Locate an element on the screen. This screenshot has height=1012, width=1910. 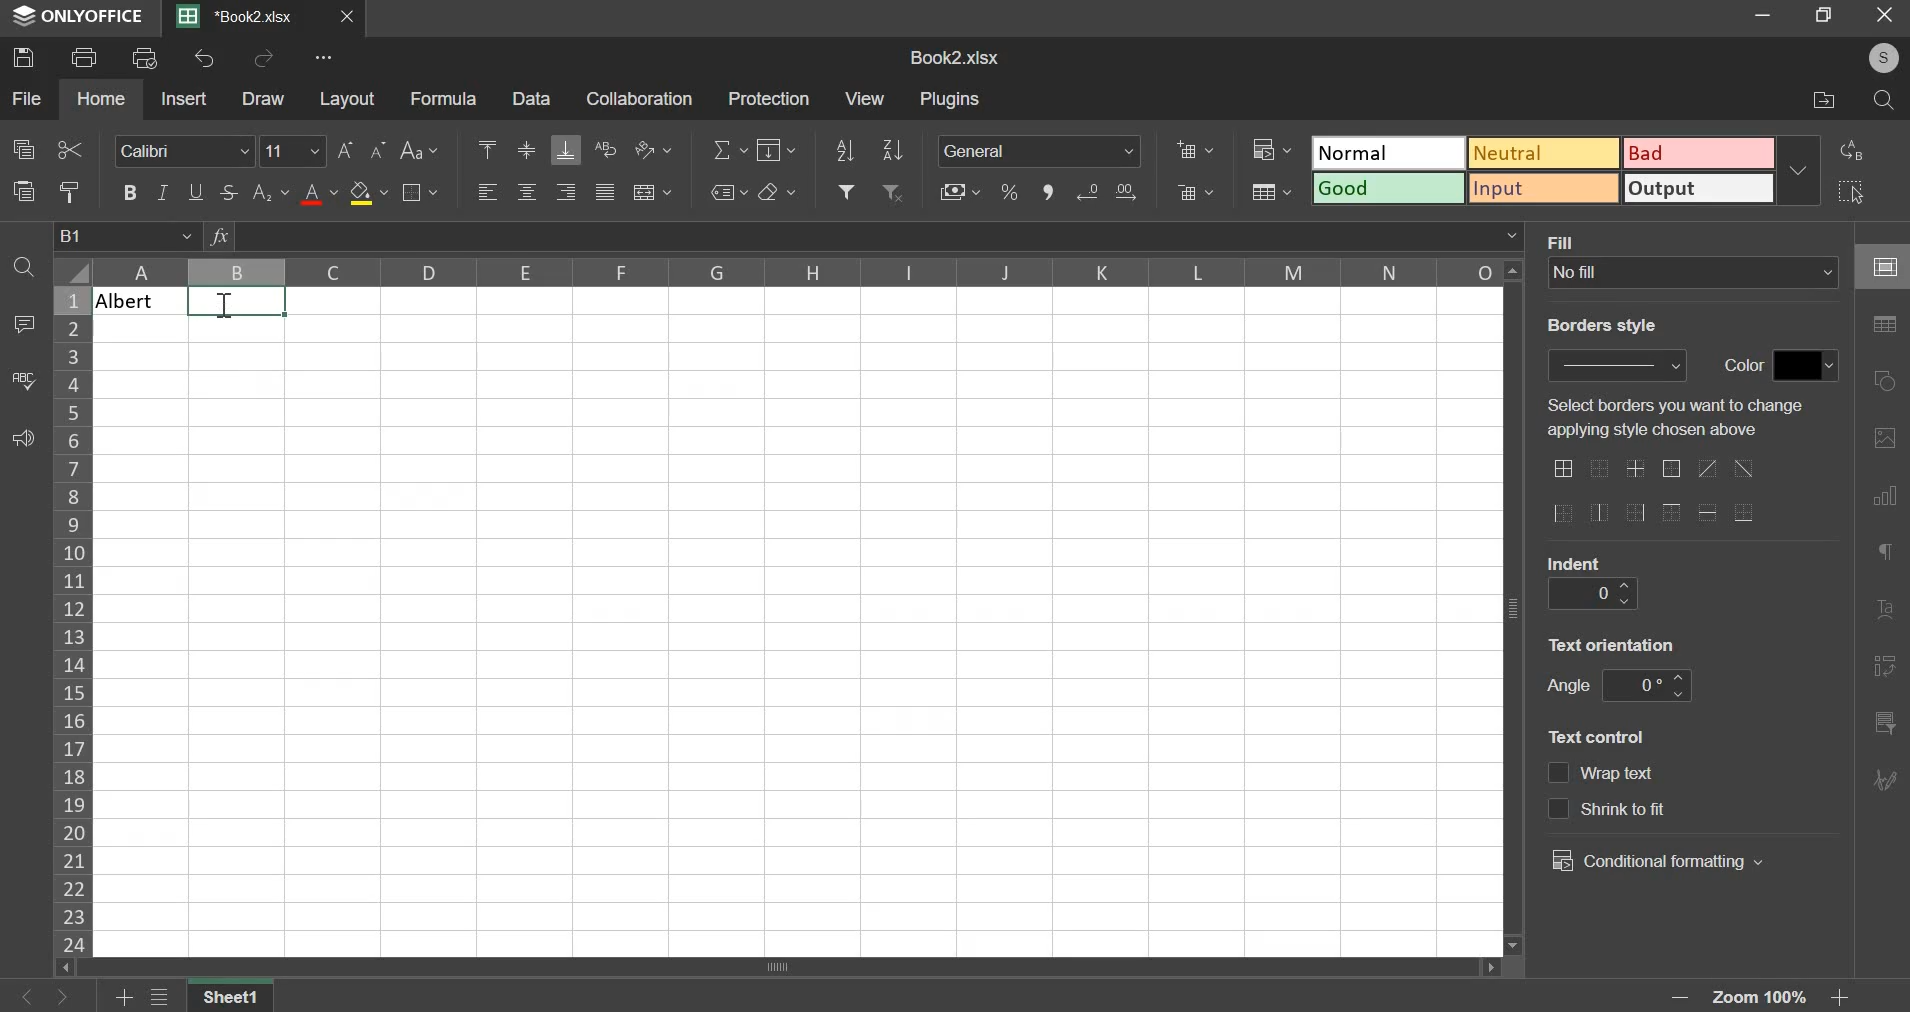
cell name is located at coordinates (127, 236).